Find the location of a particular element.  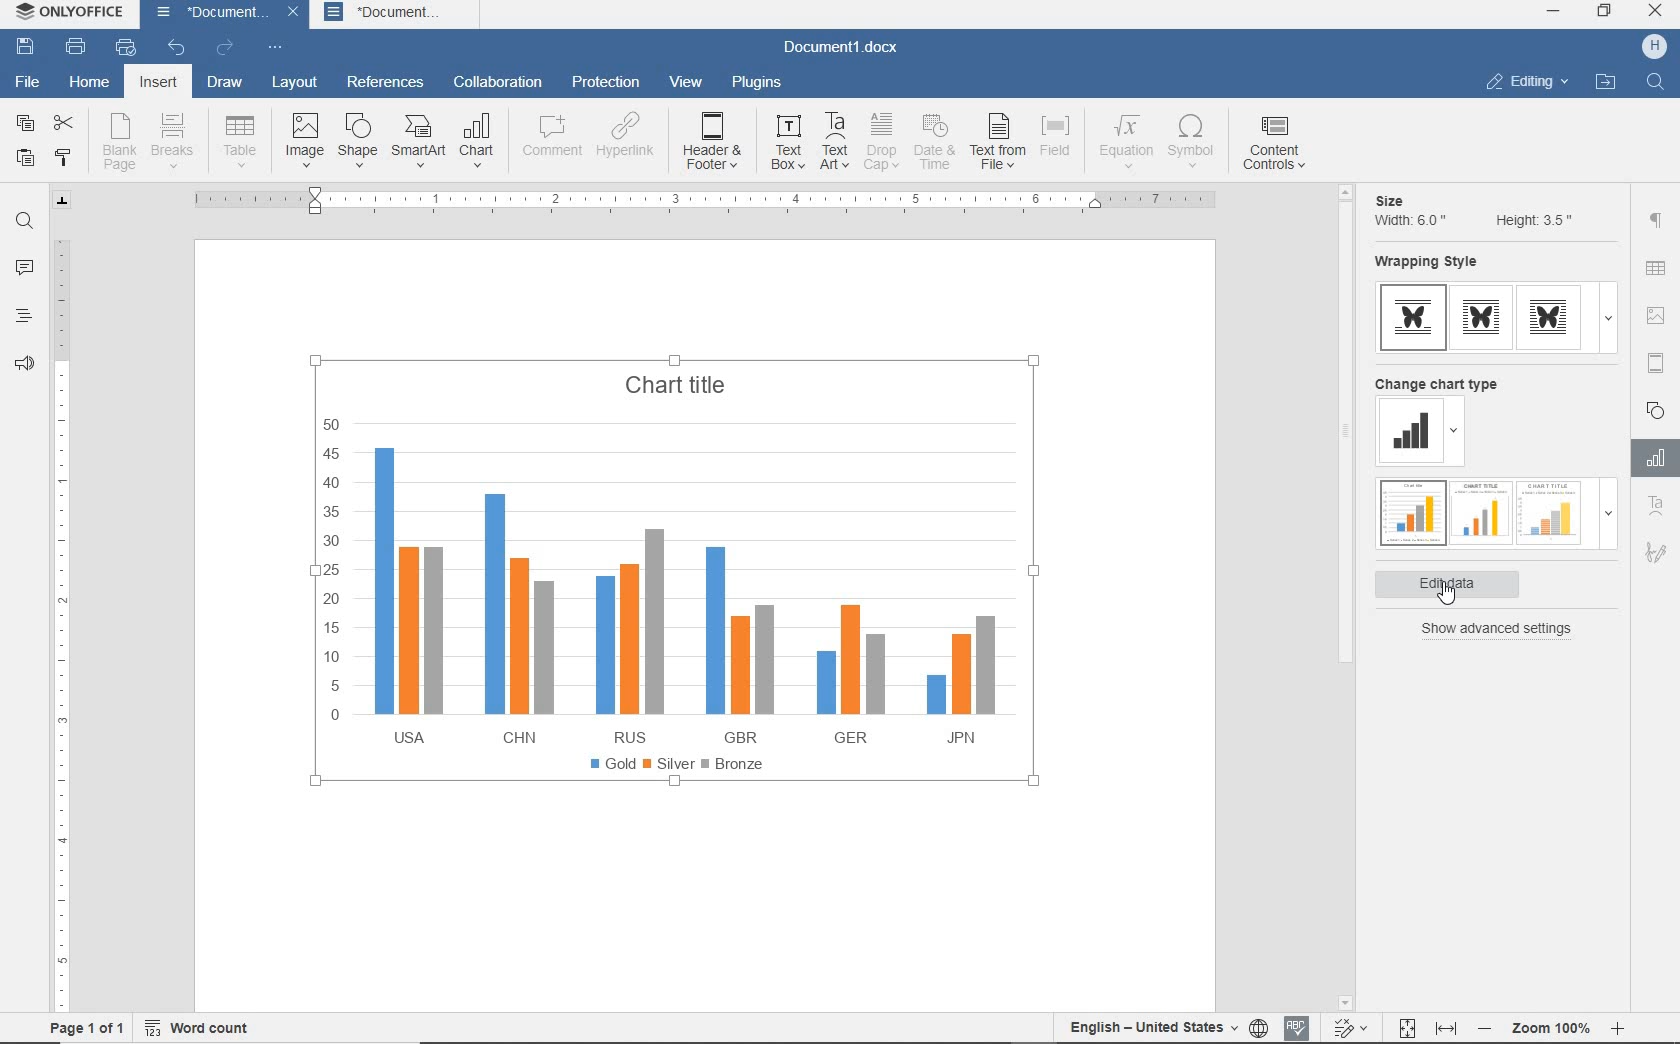

track changes is located at coordinates (1354, 1025).